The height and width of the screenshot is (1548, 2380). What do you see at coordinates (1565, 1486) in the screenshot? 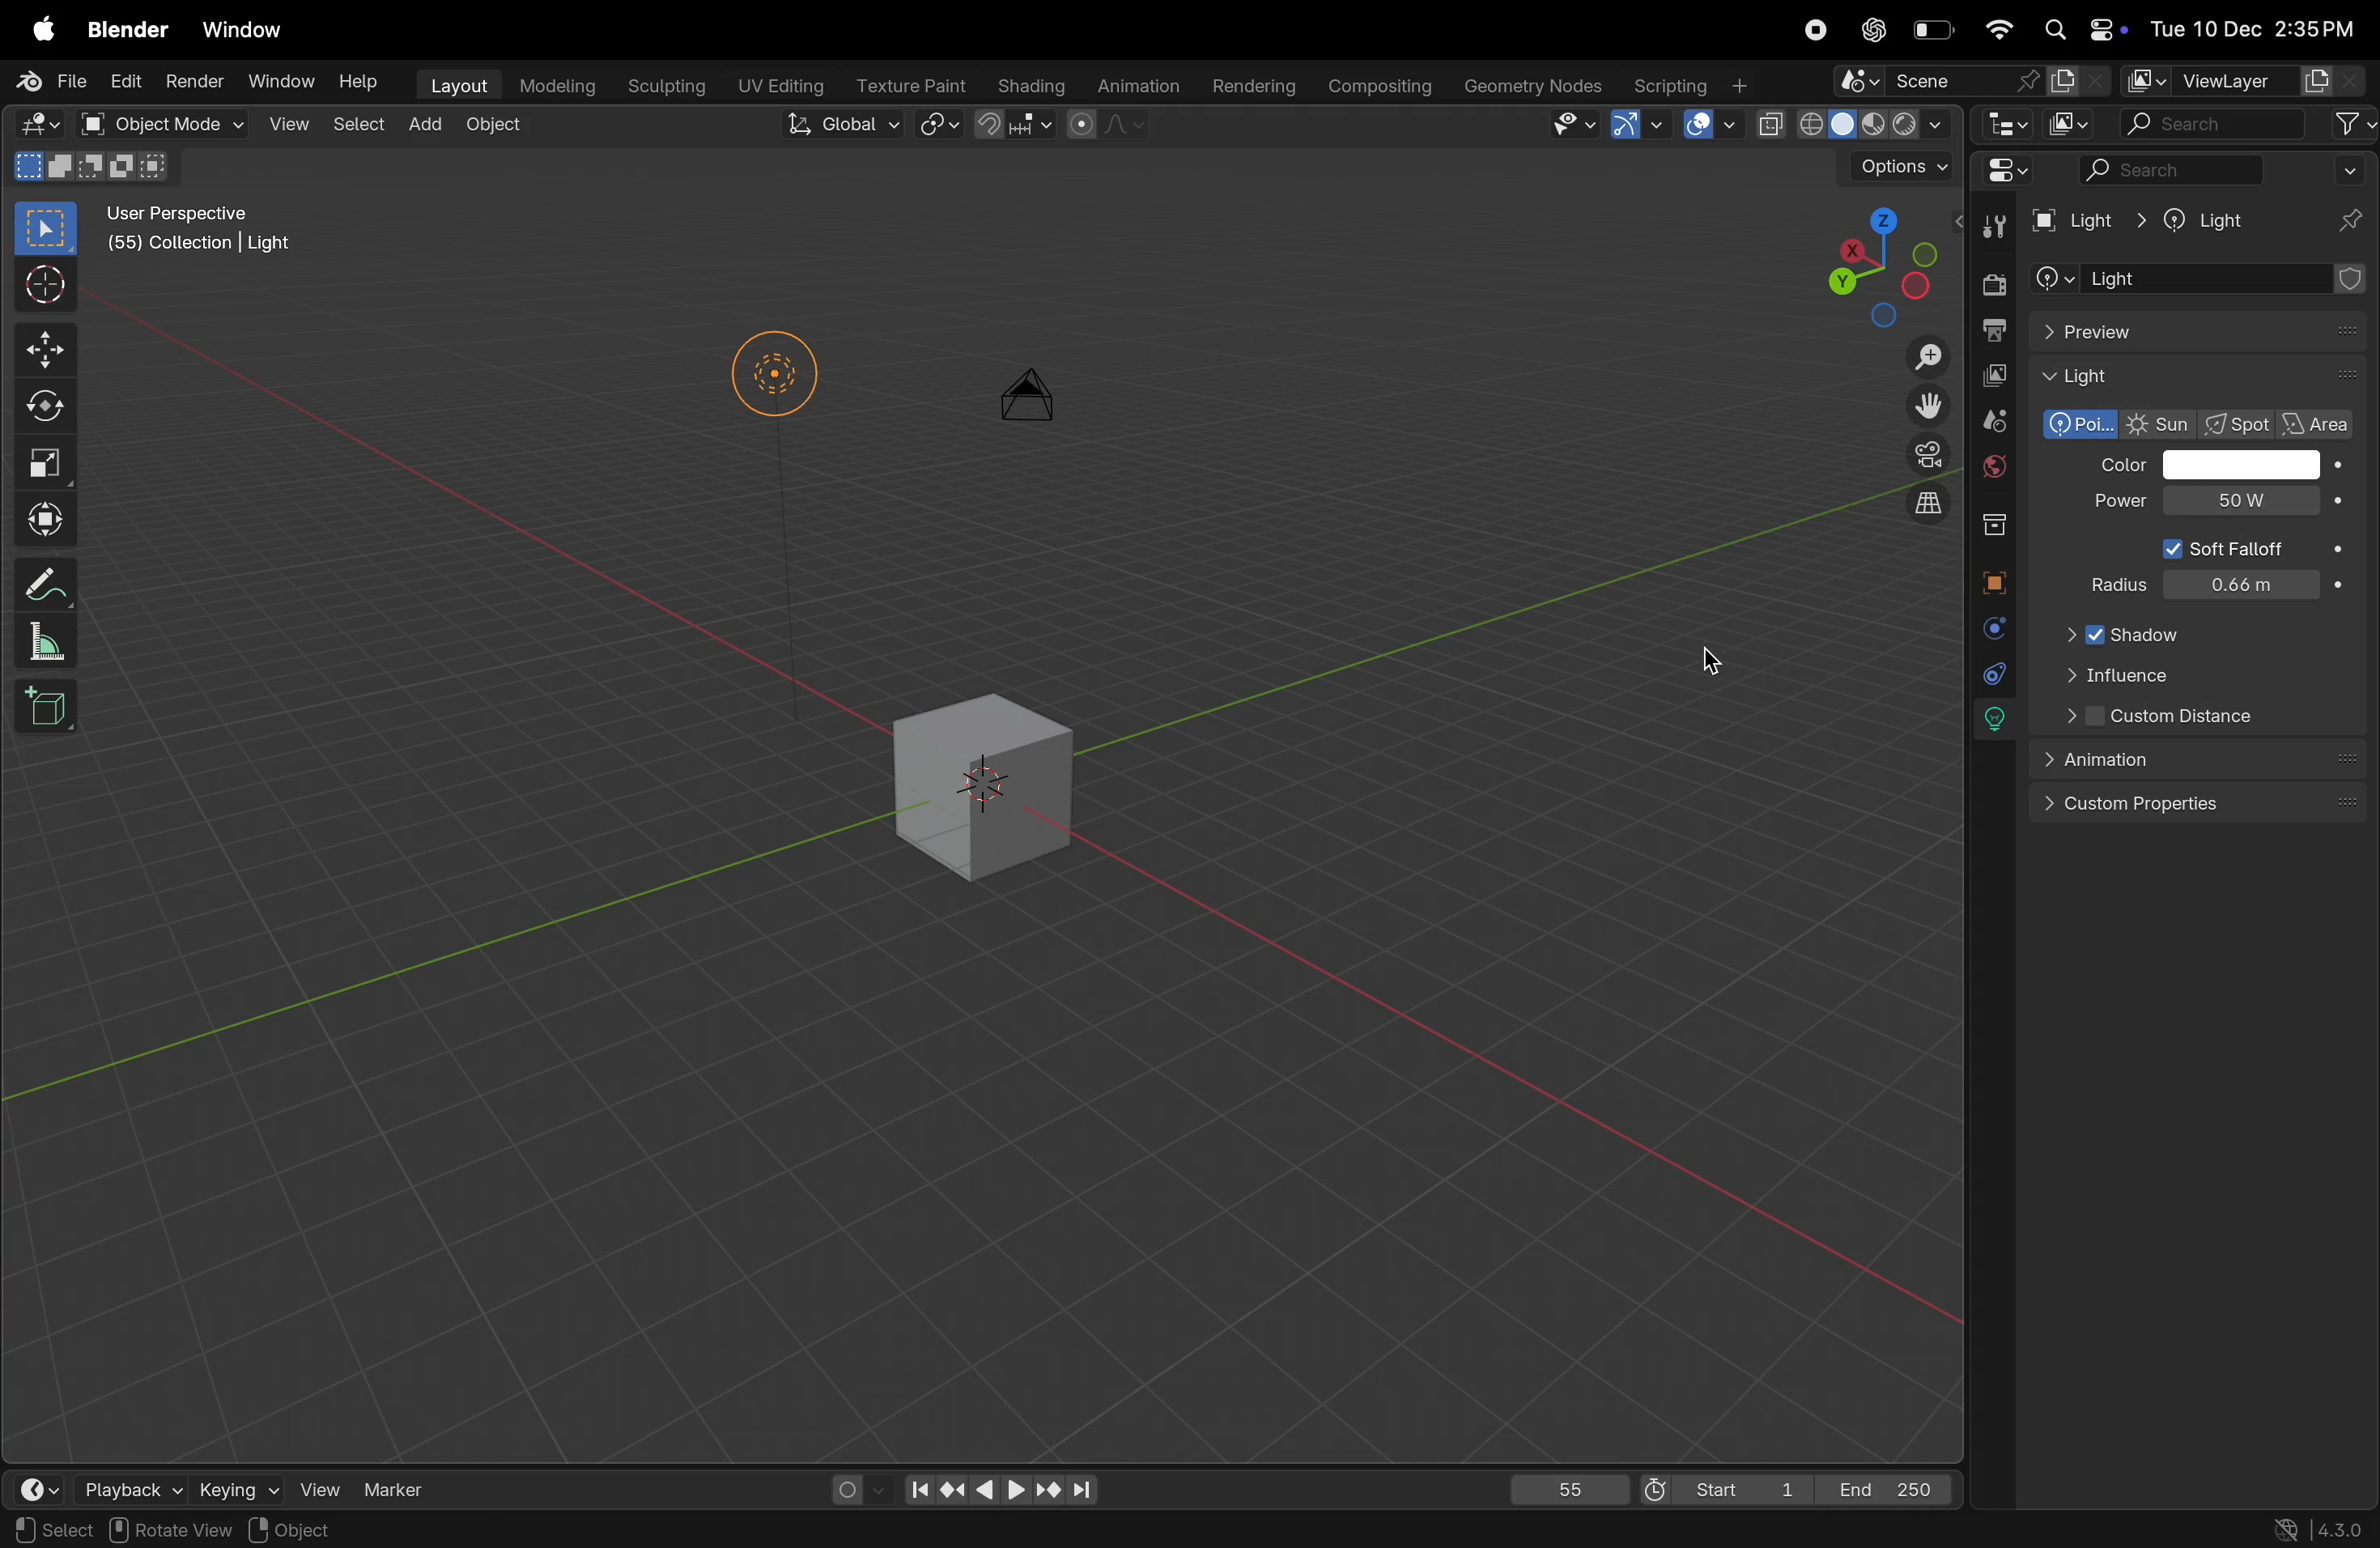
I see `55` at bounding box center [1565, 1486].